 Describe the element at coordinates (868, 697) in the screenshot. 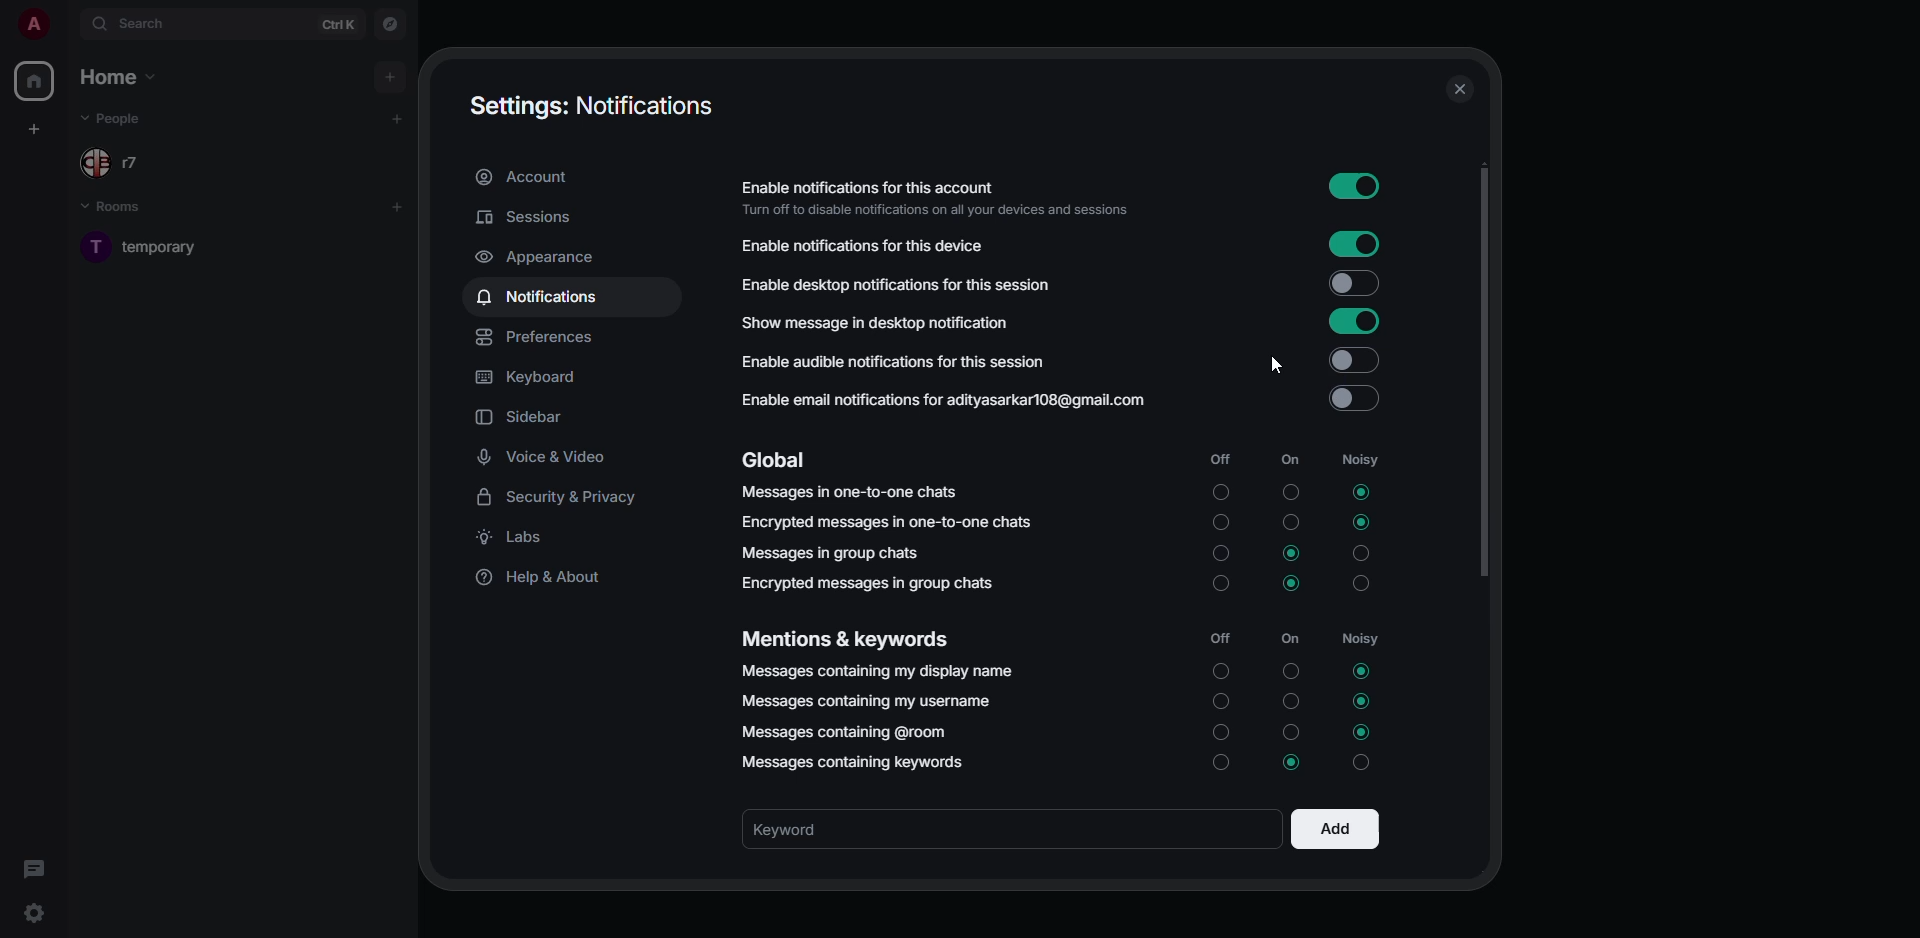

I see `messages containing username` at that location.